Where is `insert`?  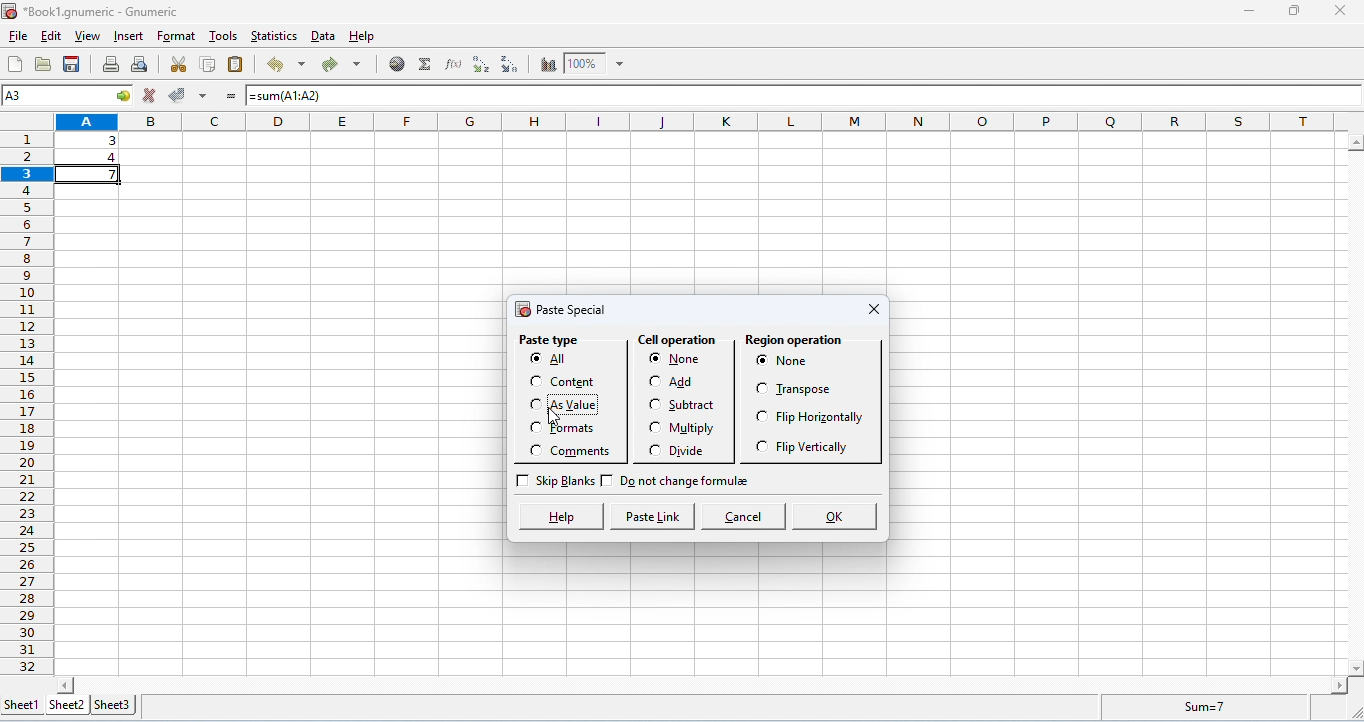 insert is located at coordinates (129, 36).